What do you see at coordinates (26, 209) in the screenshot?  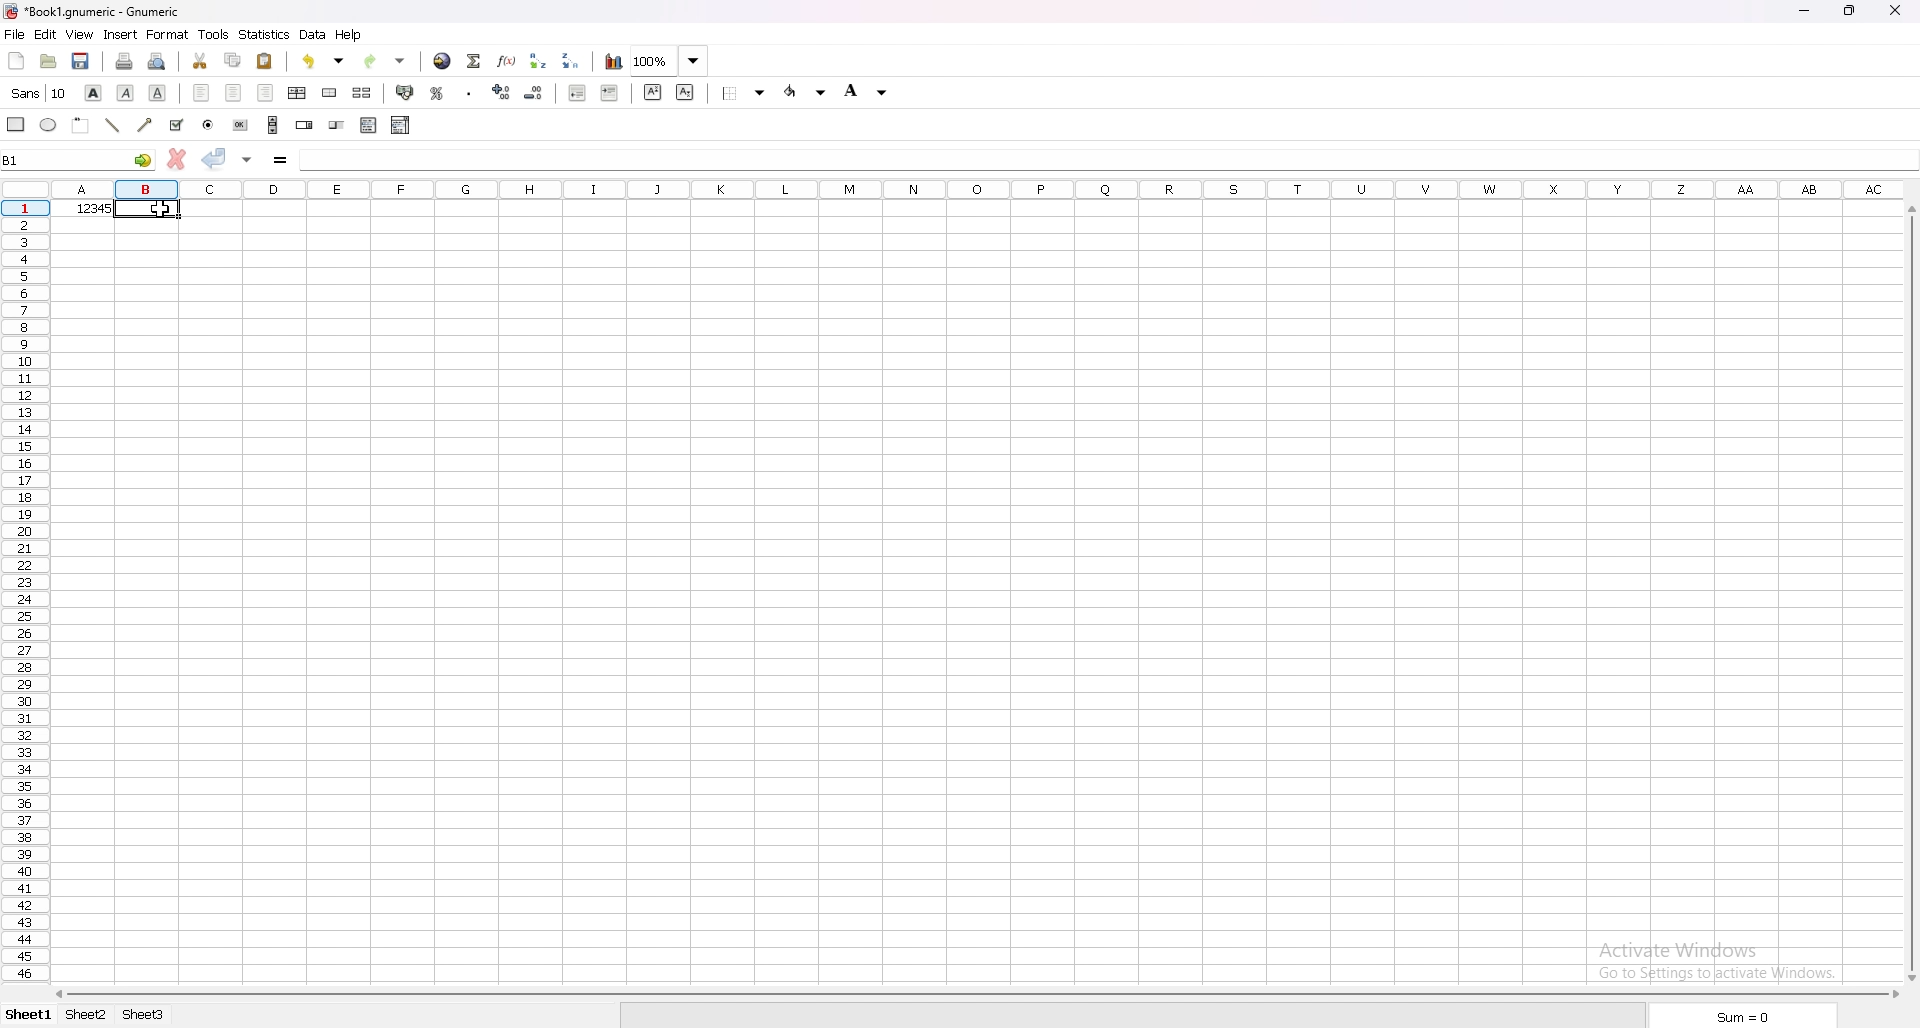 I see `selected cell row` at bounding box center [26, 209].